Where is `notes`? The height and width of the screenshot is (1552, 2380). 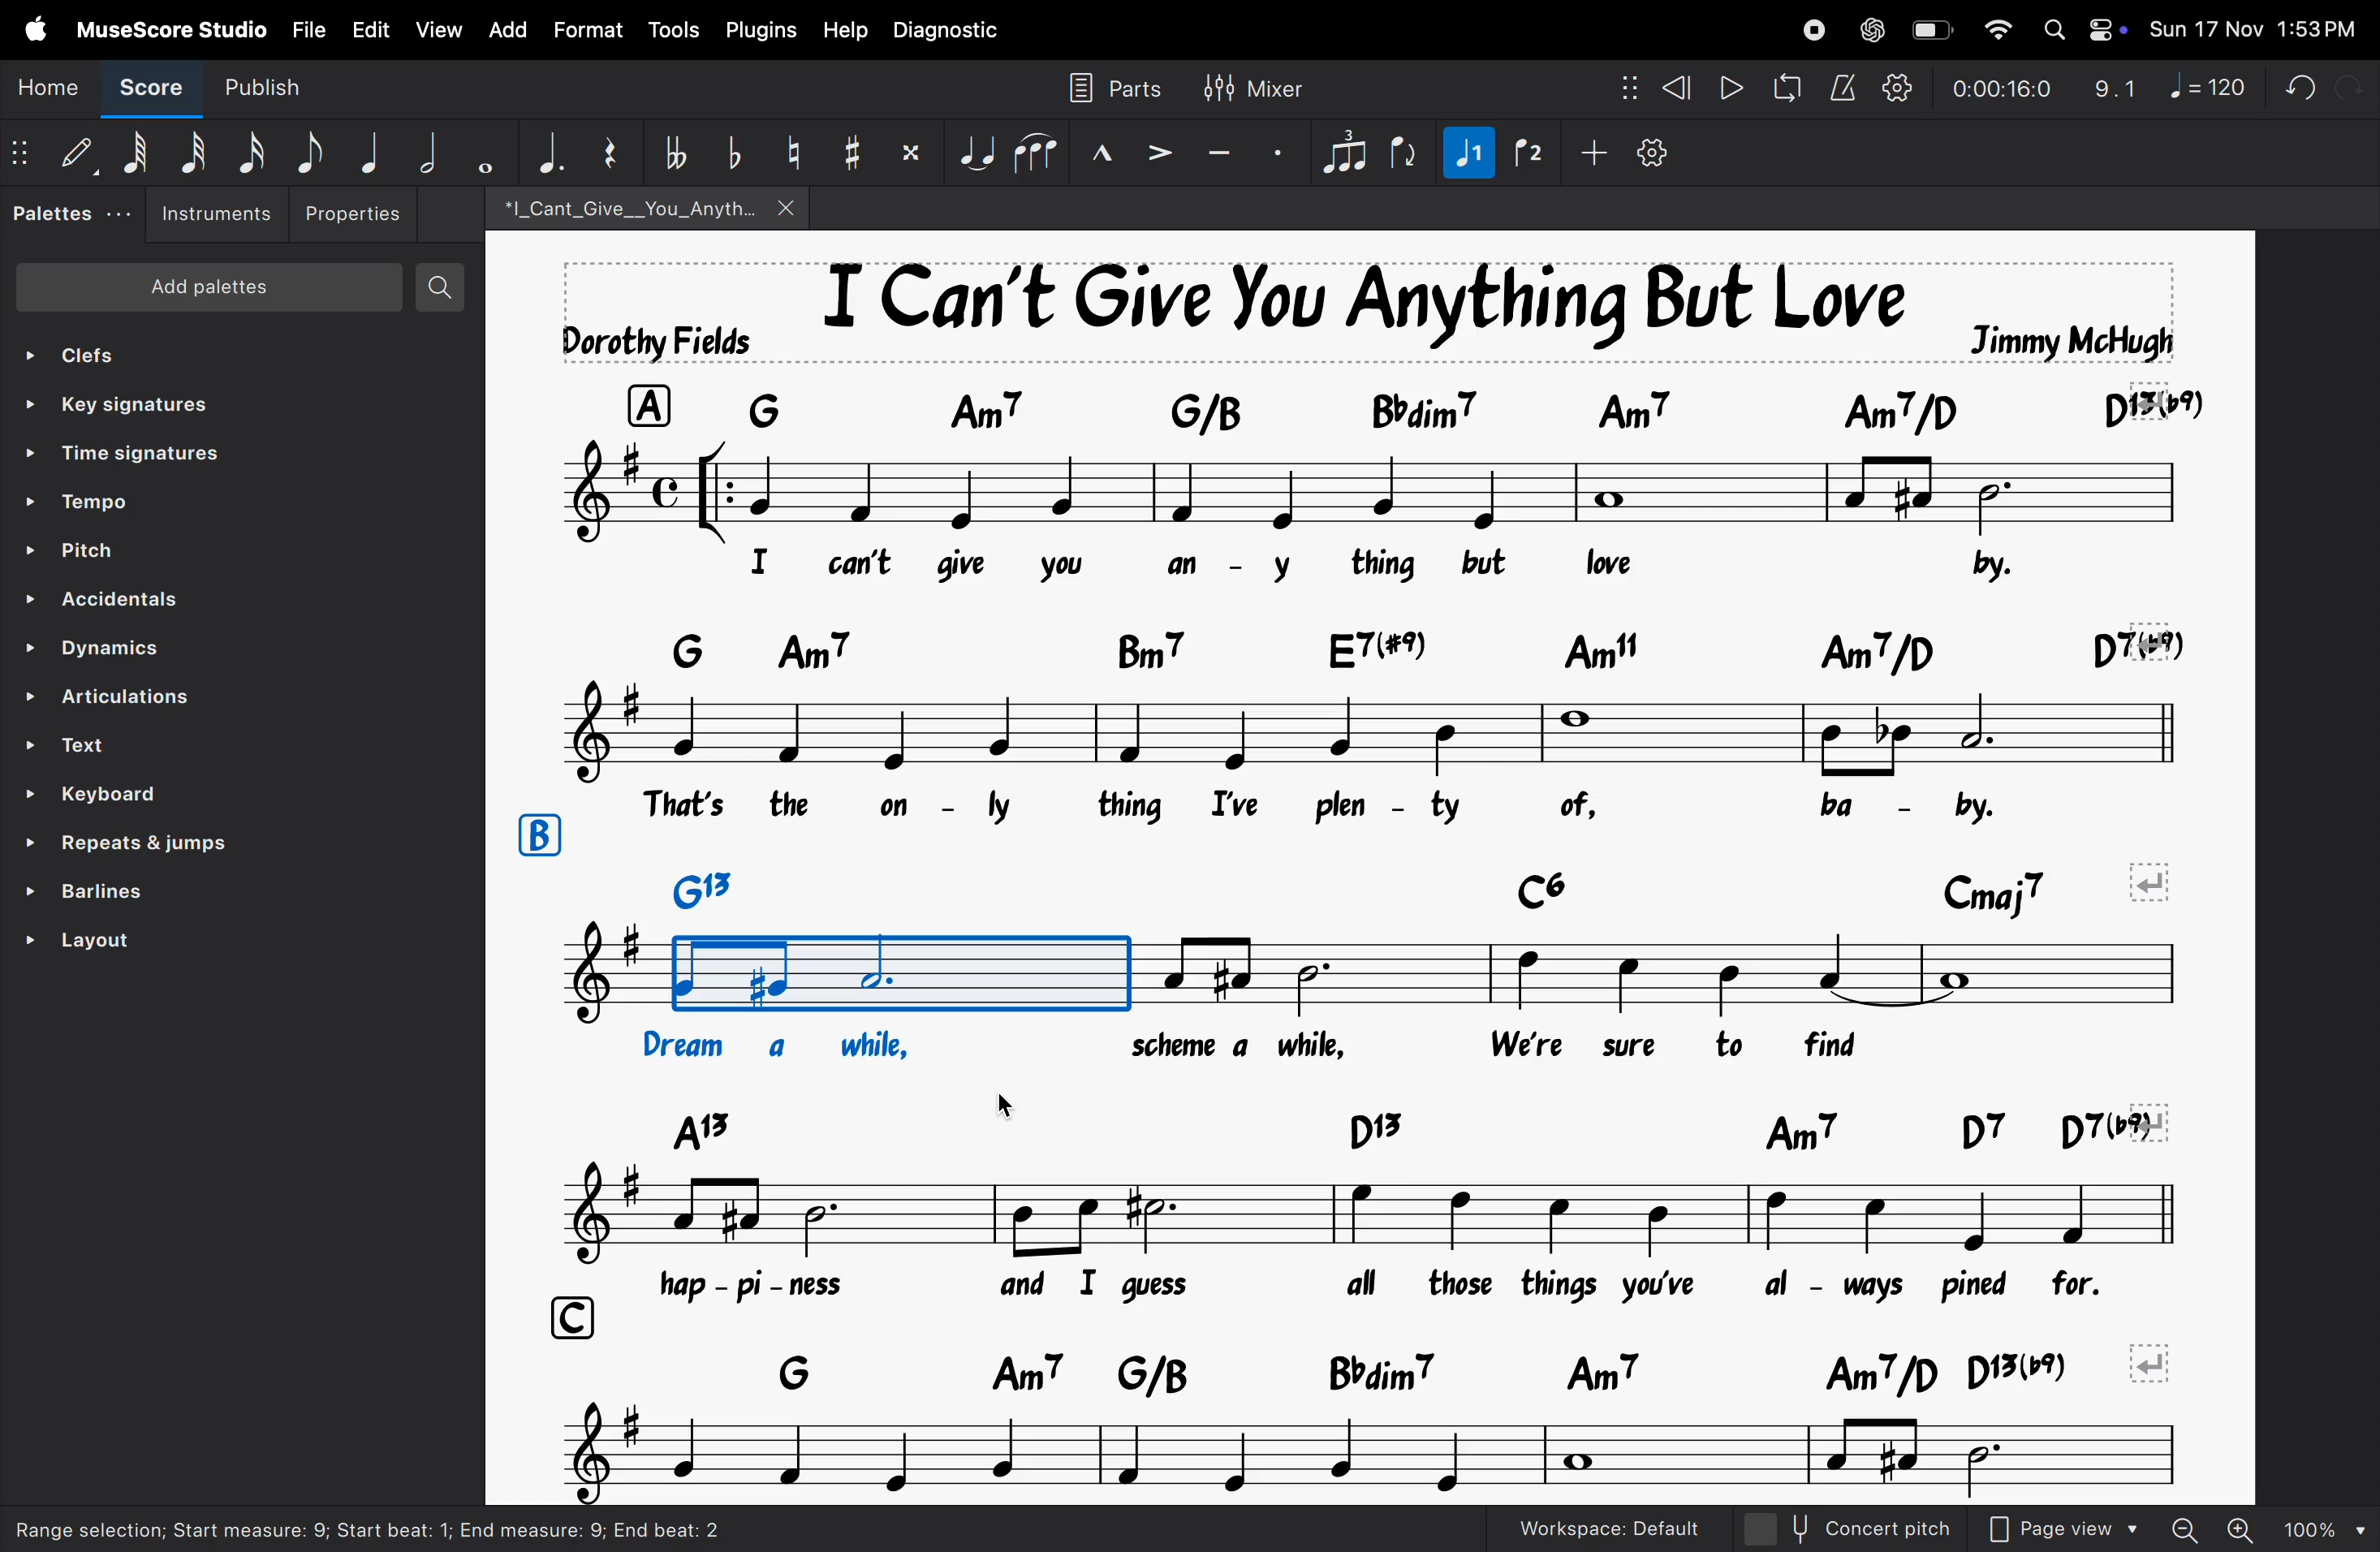
notes is located at coordinates (1359, 1216).